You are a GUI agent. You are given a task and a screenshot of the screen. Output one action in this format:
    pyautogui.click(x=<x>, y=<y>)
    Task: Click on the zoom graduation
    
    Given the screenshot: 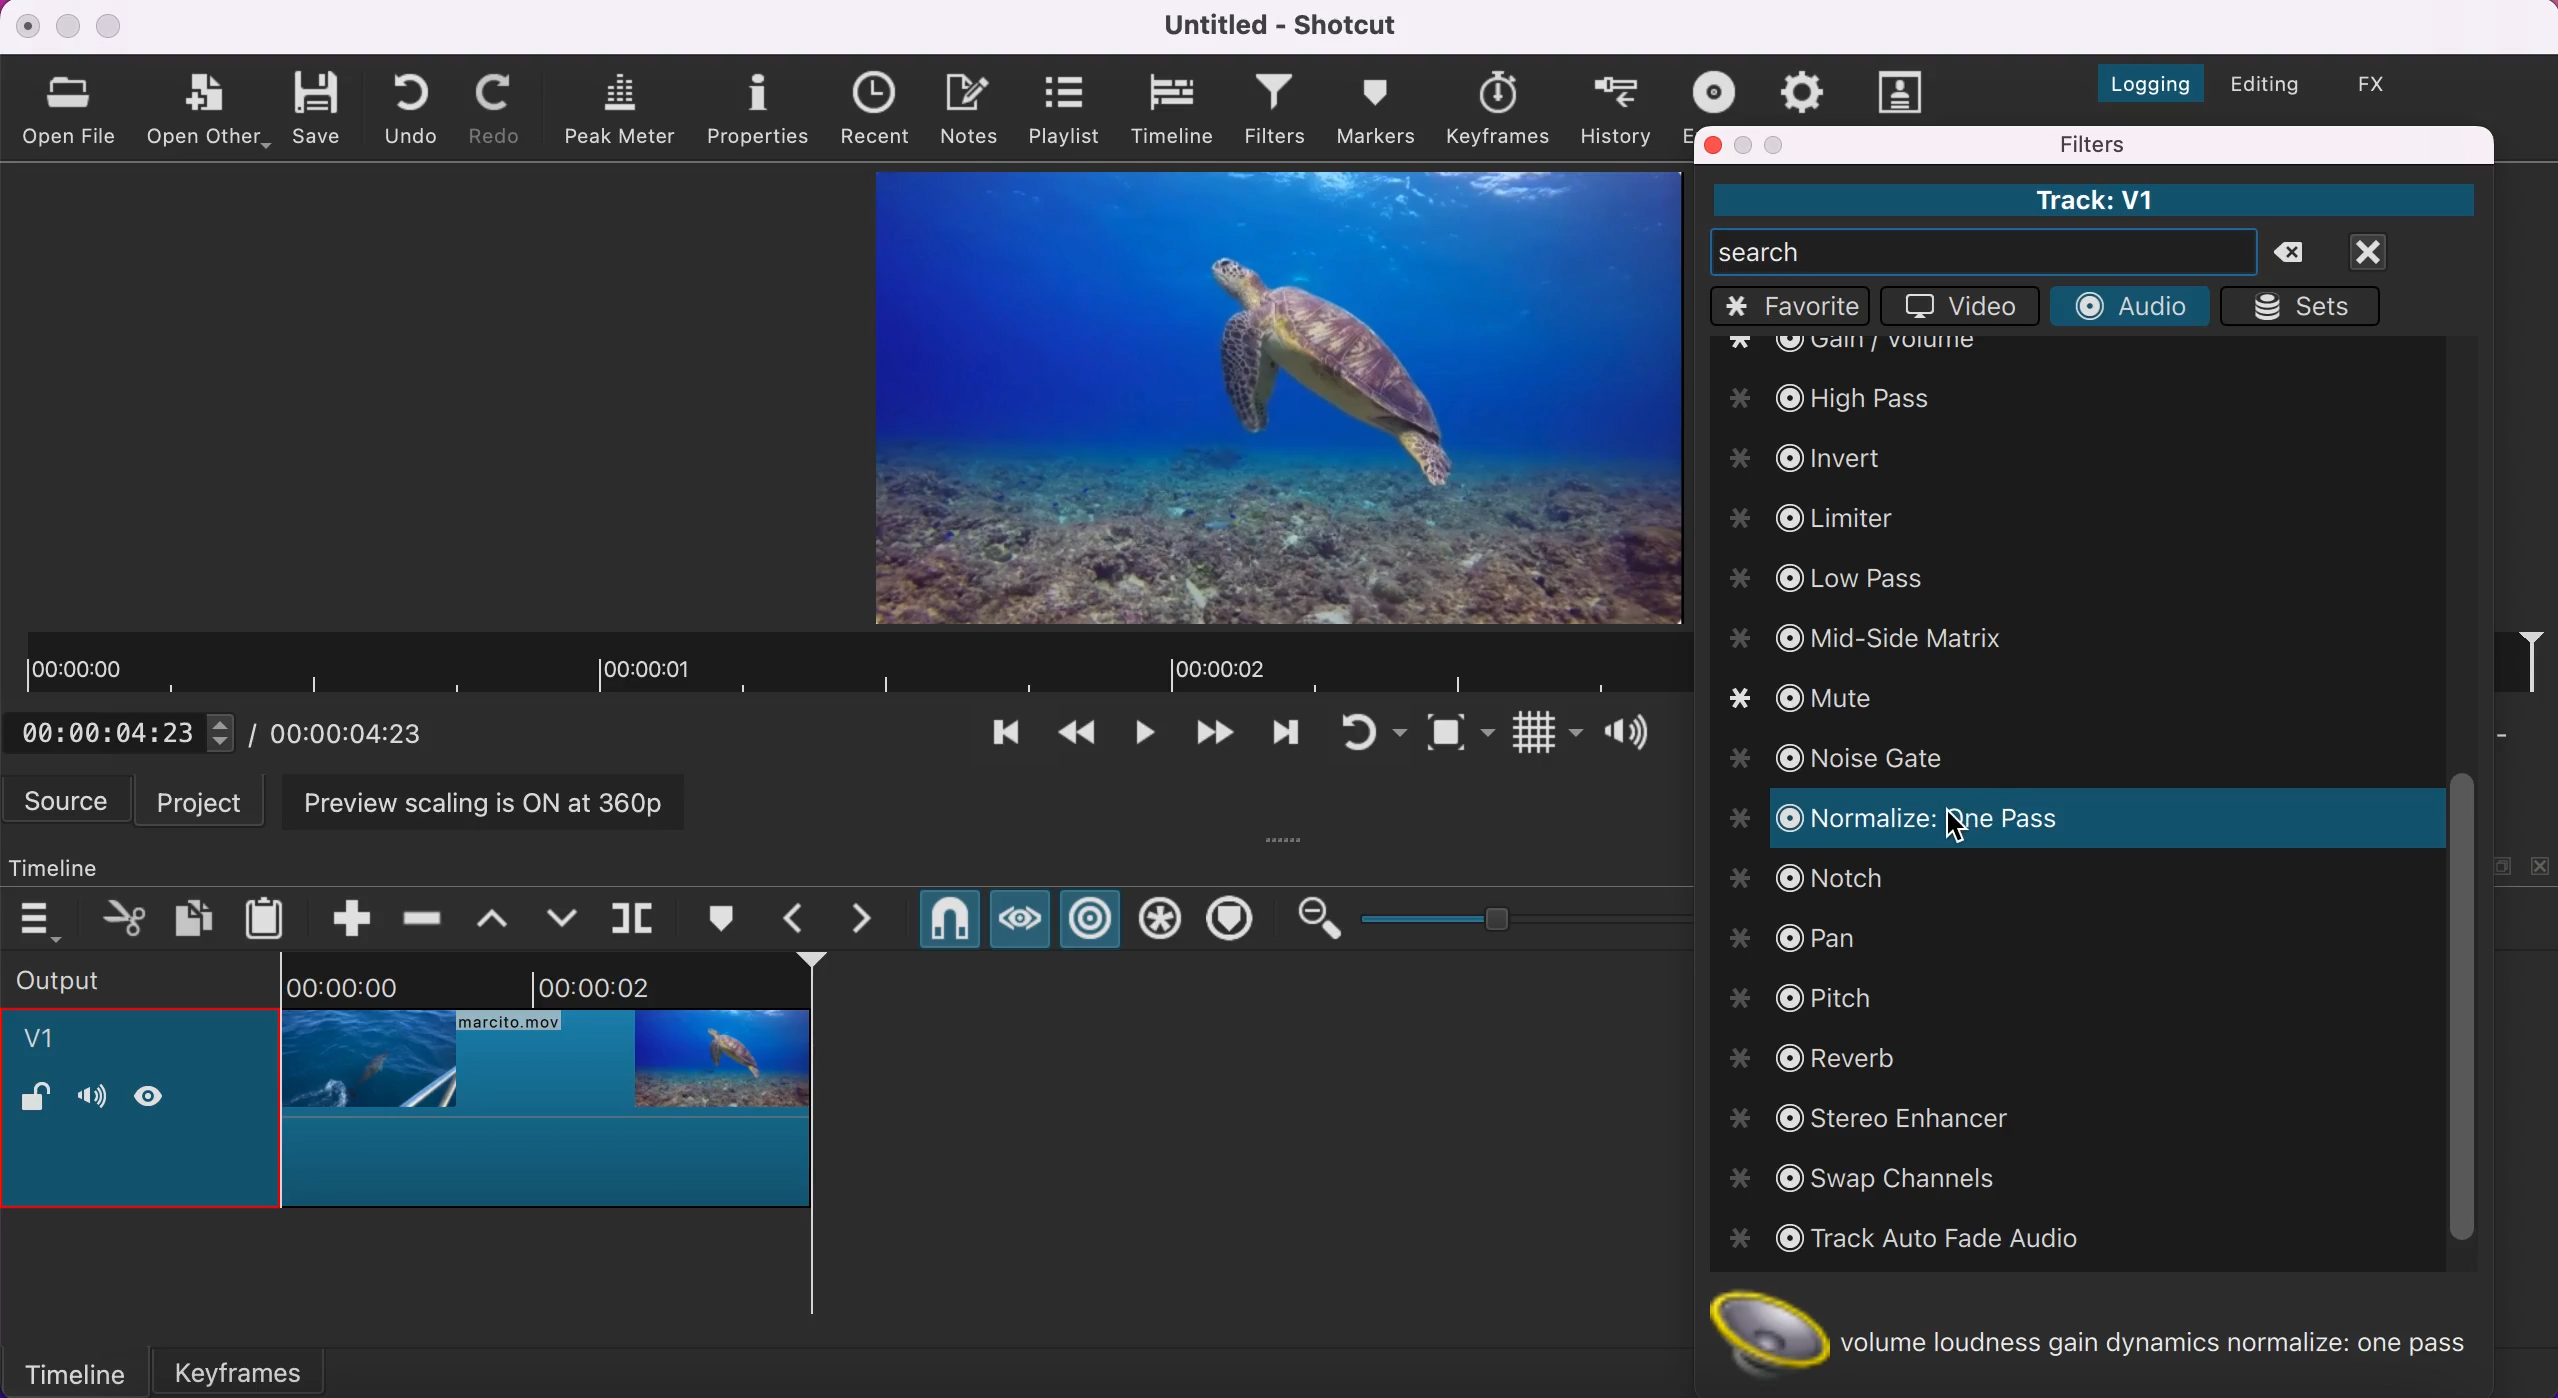 What is the action you would take?
    pyautogui.click(x=1521, y=915)
    